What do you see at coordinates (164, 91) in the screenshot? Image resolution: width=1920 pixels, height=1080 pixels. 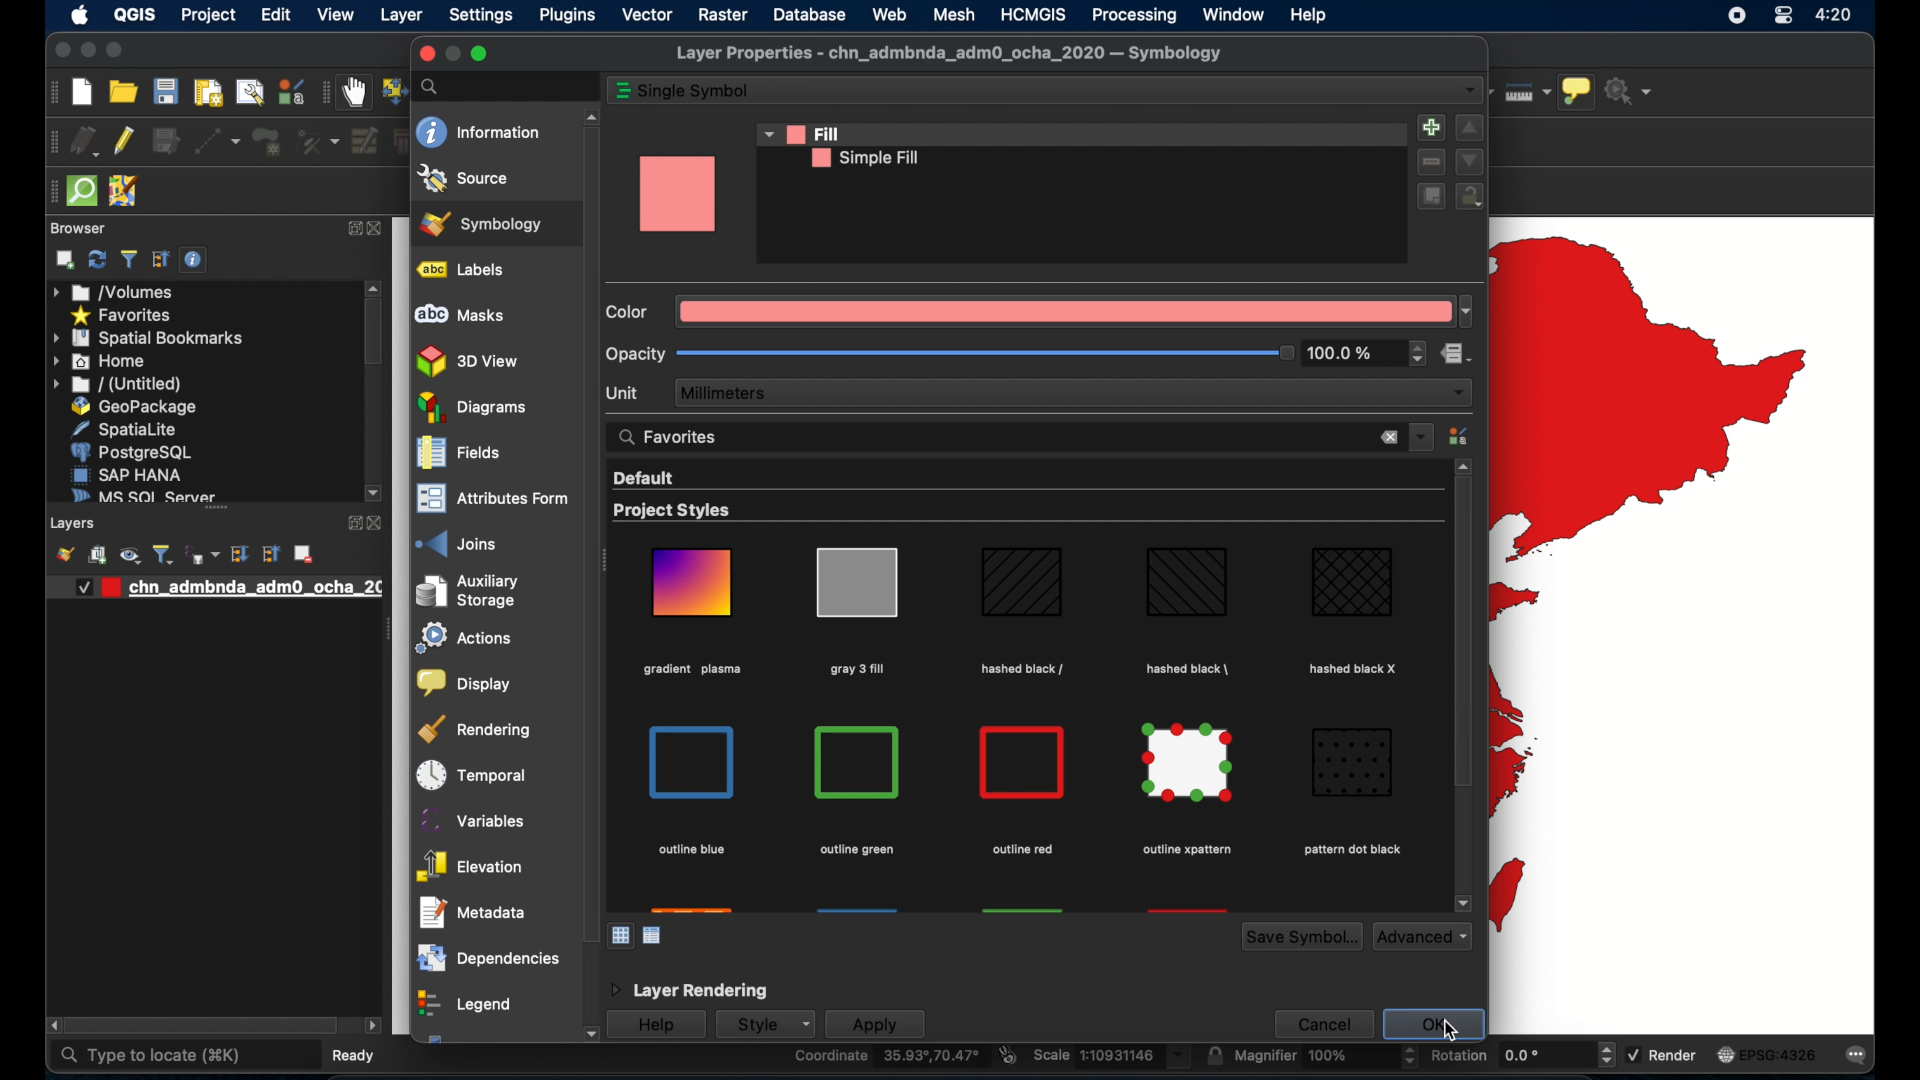 I see `save project` at bounding box center [164, 91].